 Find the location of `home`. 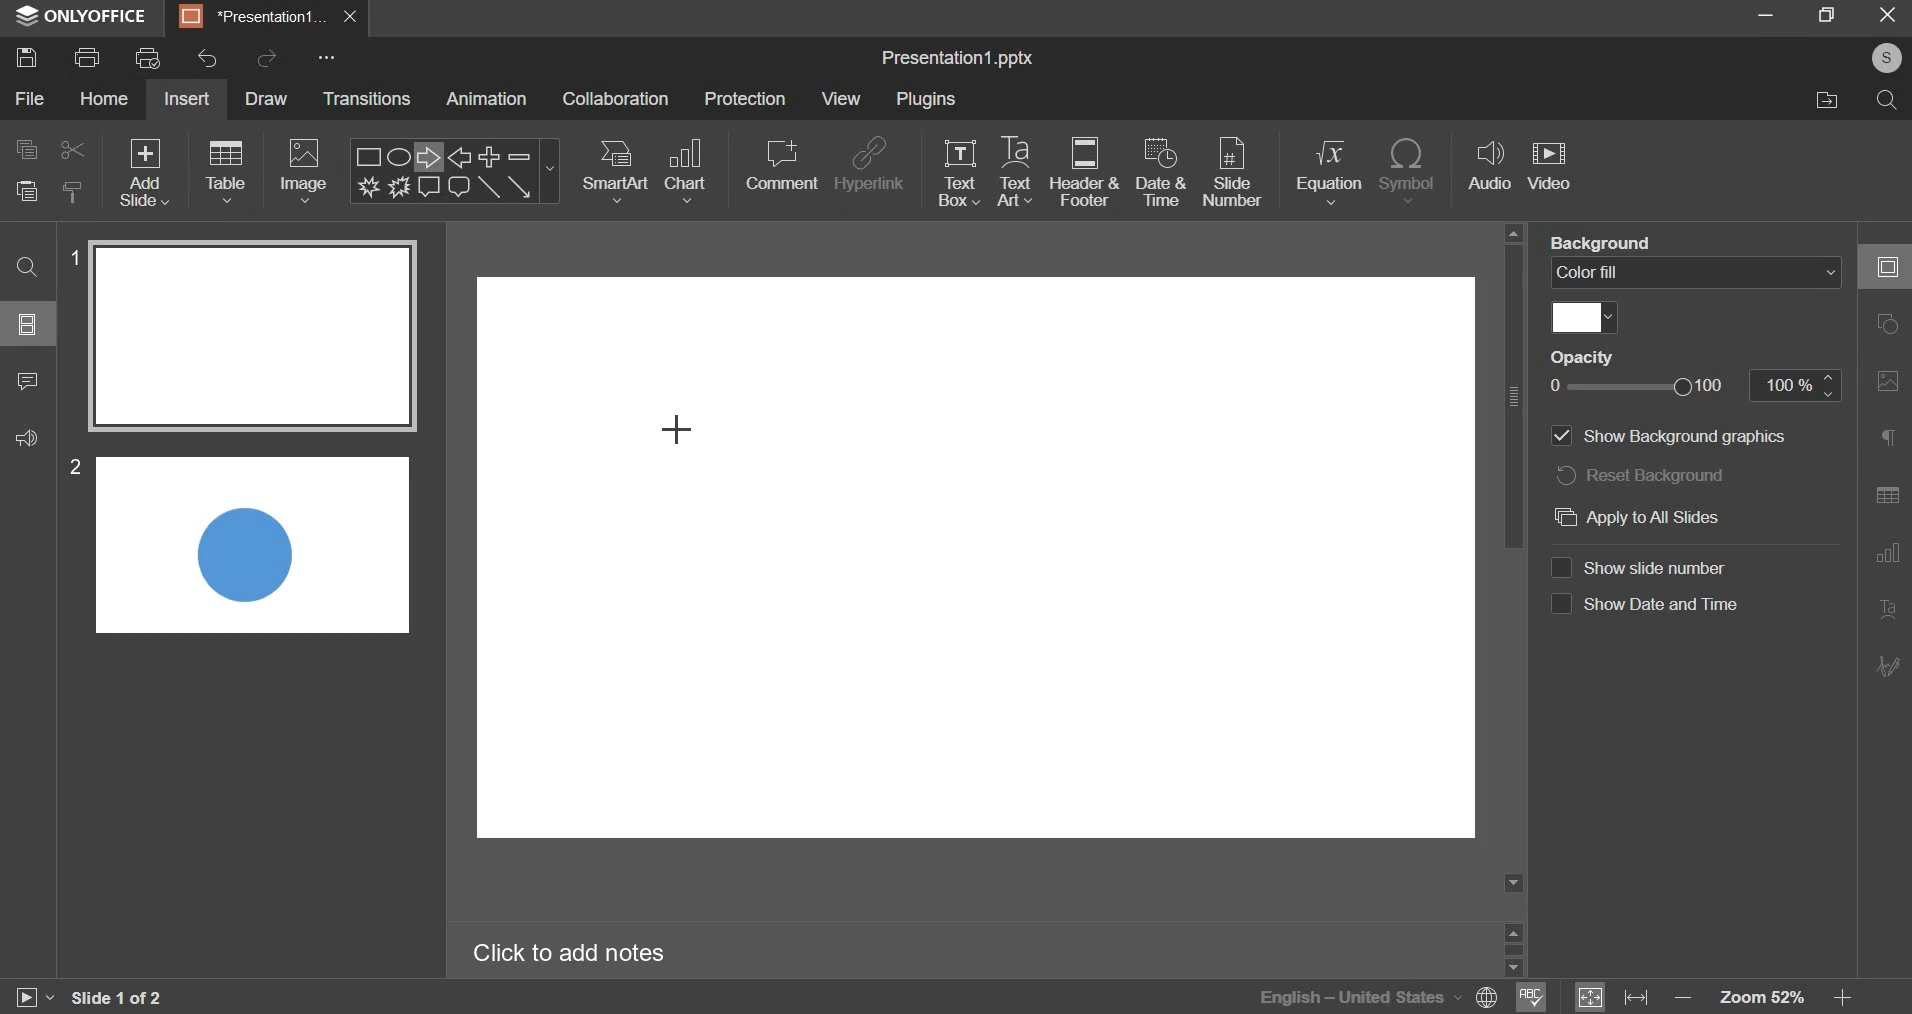

home is located at coordinates (108, 99).